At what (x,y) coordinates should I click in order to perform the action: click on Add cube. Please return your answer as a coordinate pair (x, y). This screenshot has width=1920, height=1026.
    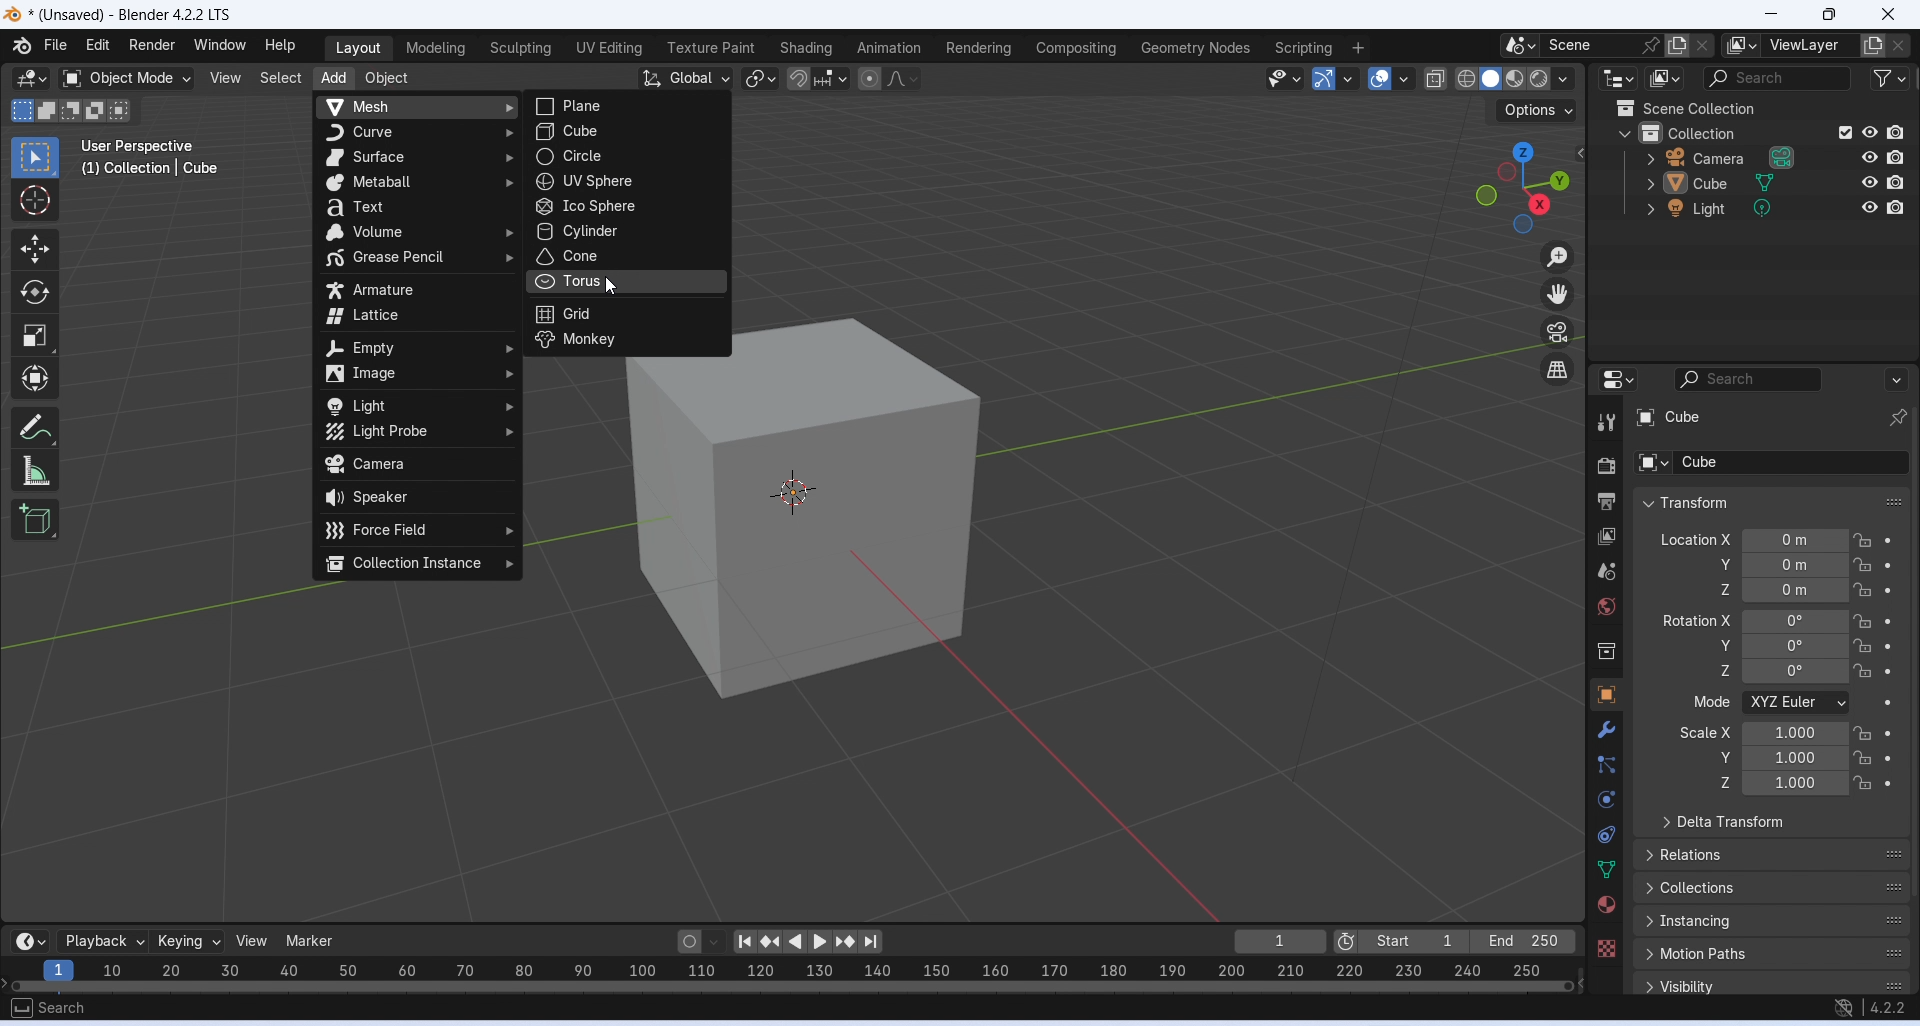
    Looking at the image, I should click on (37, 518).